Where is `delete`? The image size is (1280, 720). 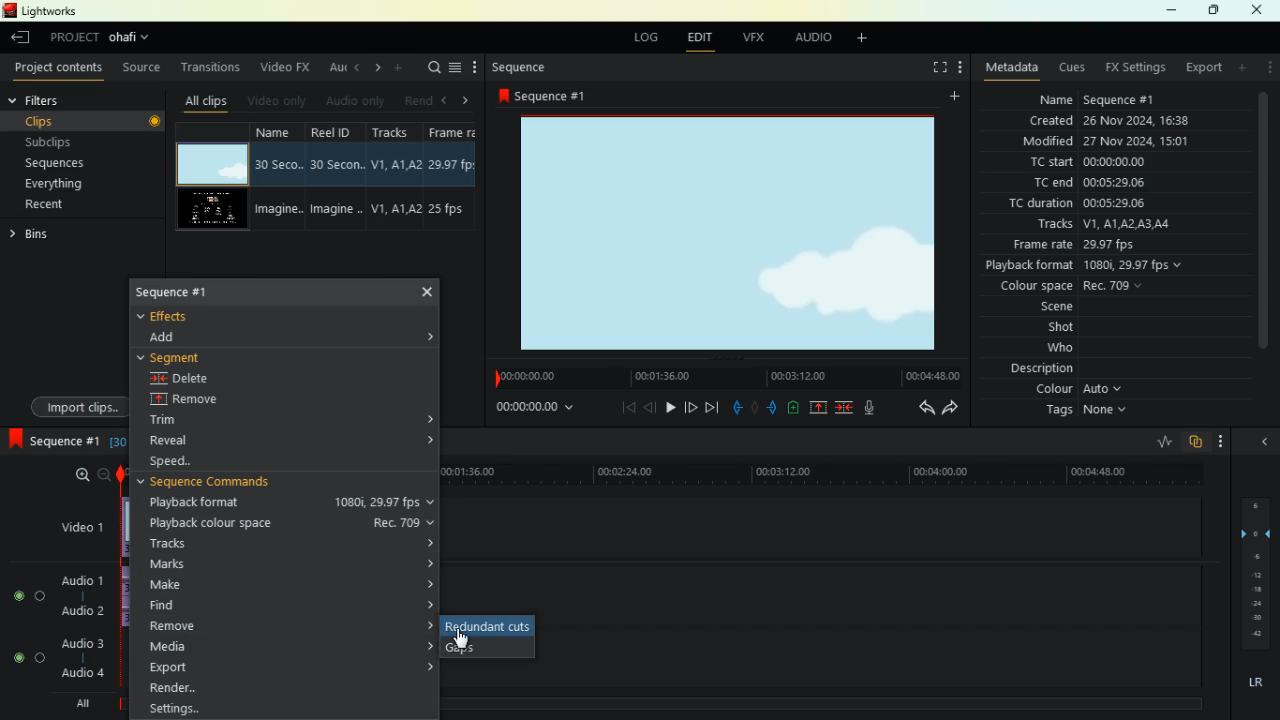
delete is located at coordinates (203, 379).